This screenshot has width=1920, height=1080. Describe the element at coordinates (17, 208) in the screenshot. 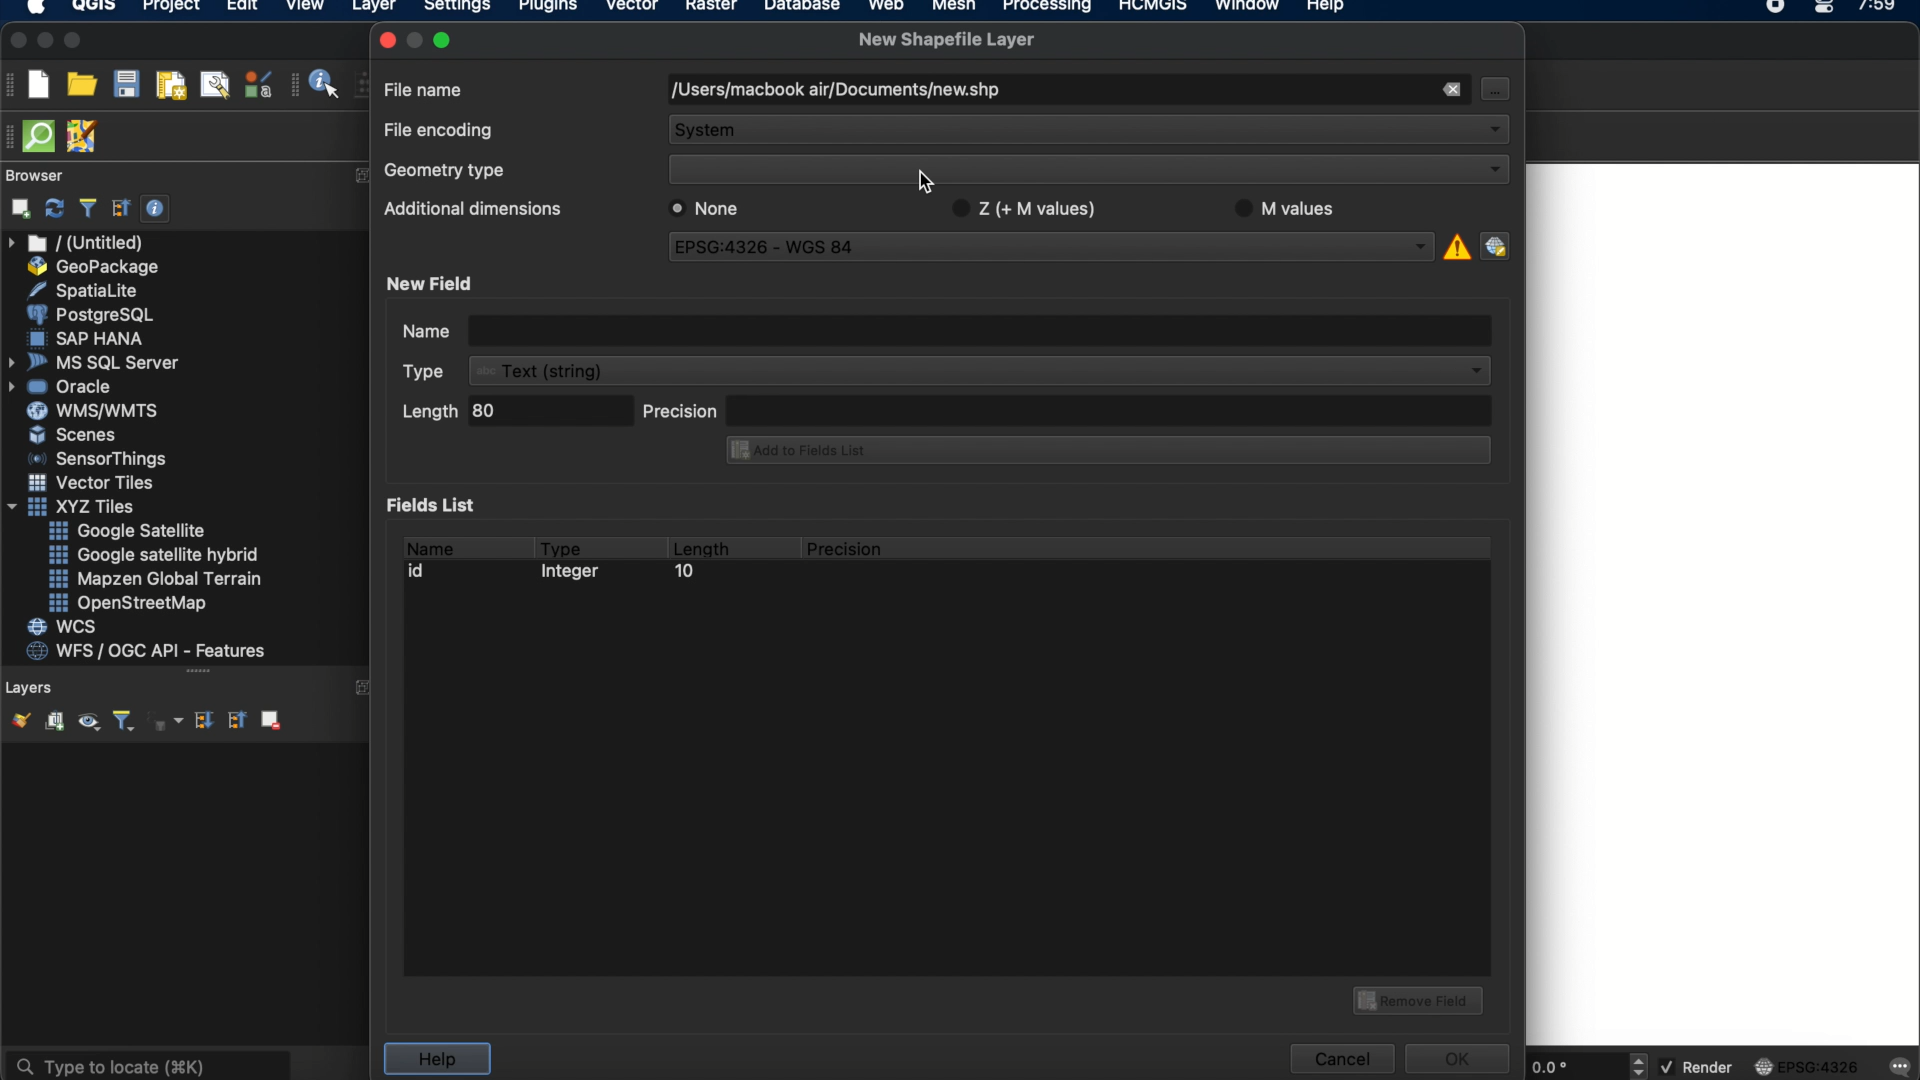

I see `add selected layers` at that location.